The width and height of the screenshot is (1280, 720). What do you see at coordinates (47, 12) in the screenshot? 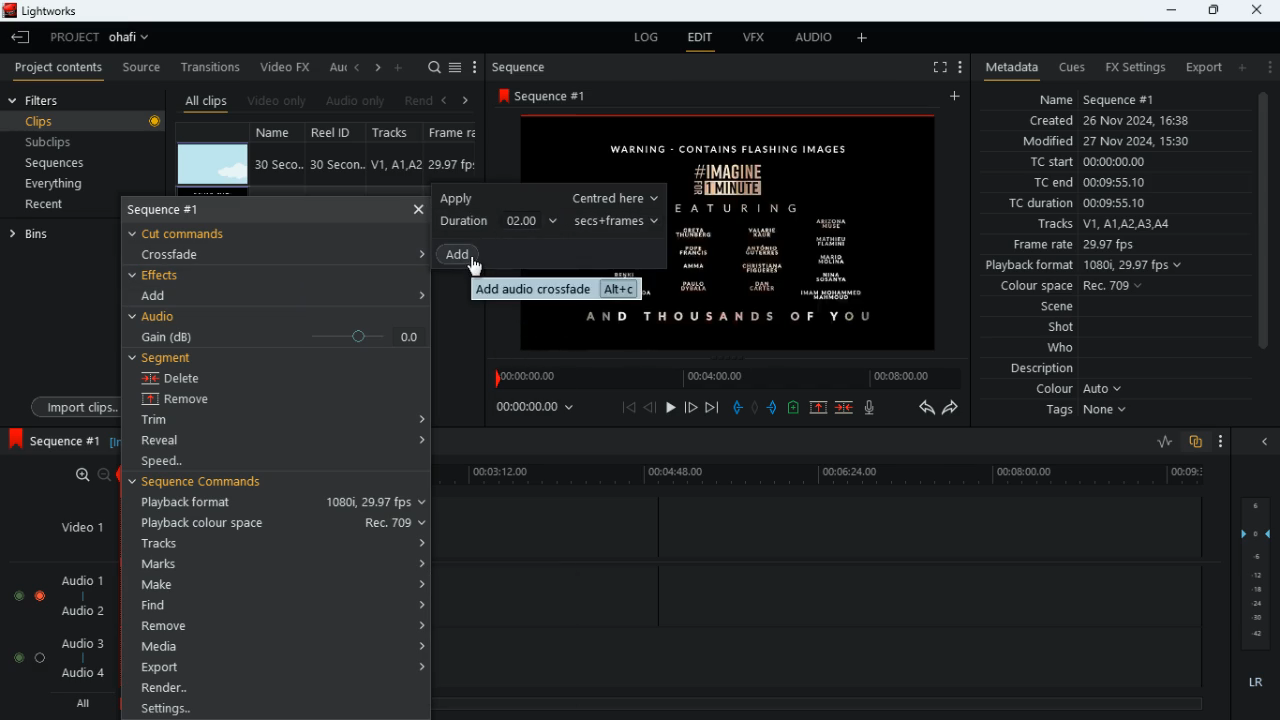
I see `lightworks` at bounding box center [47, 12].